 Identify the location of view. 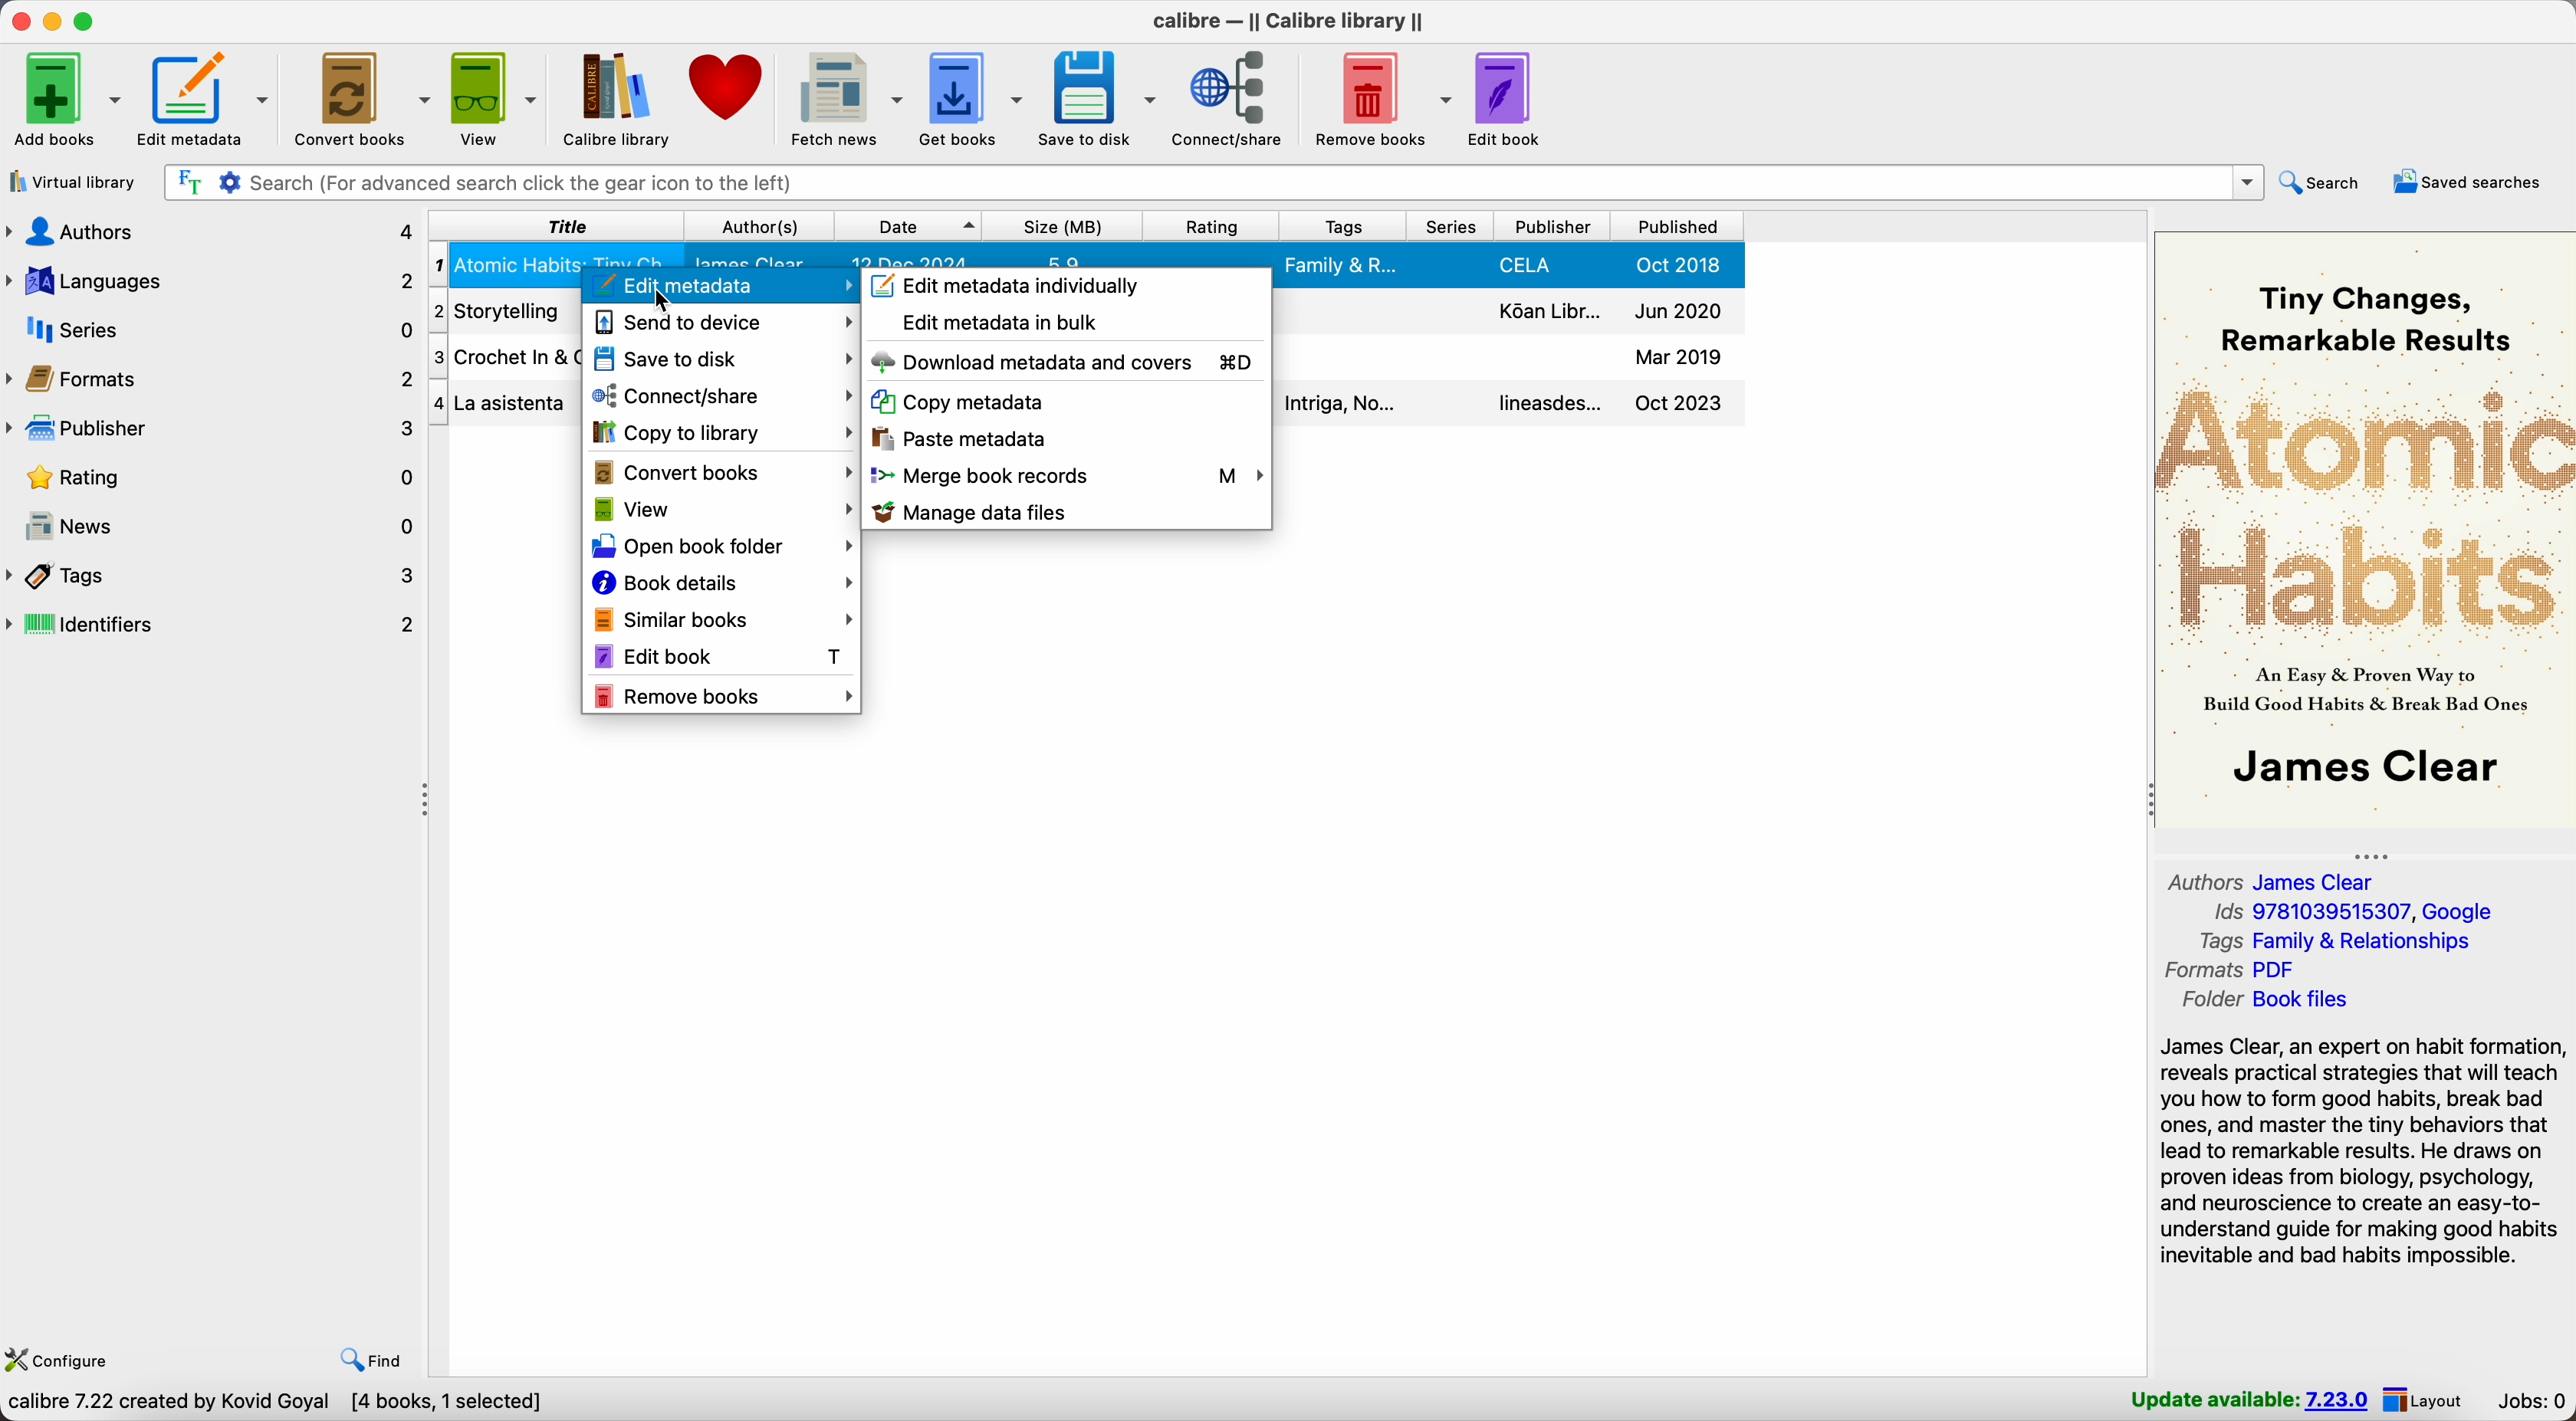
(497, 97).